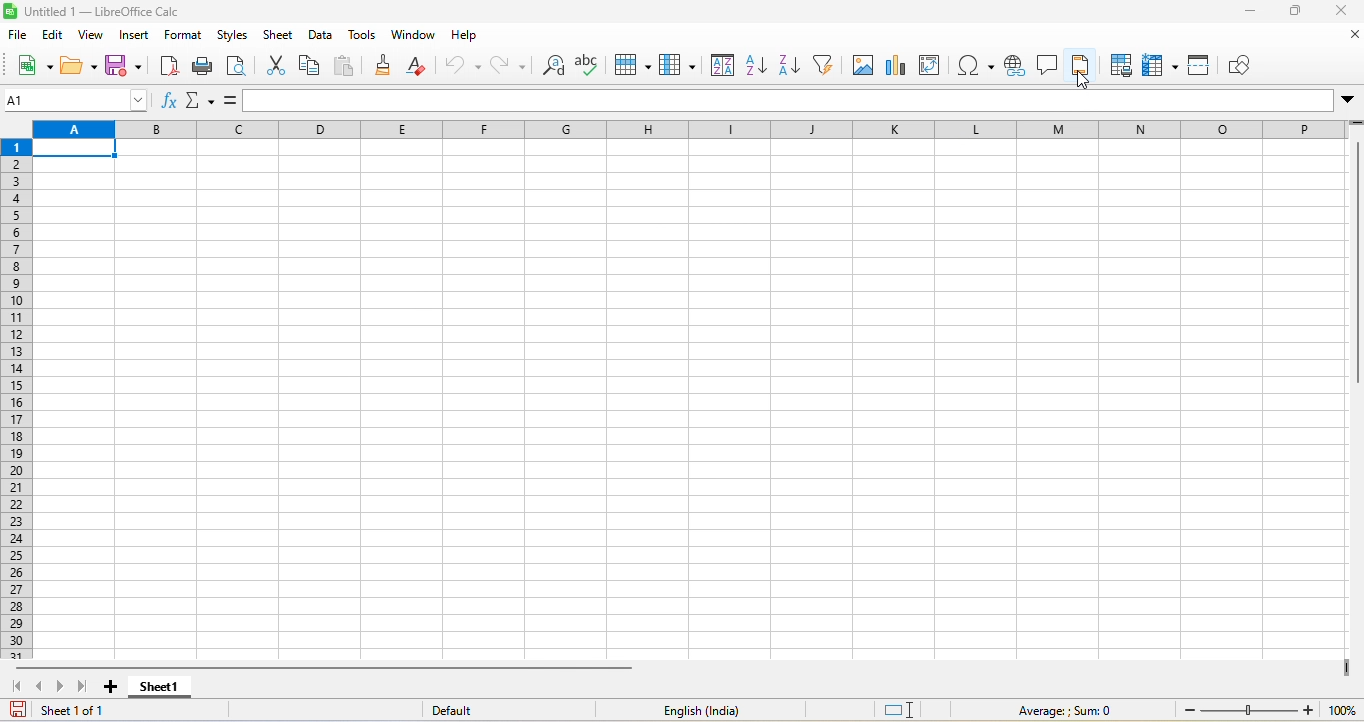 This screenshot has height=722, width=1364. Describe the element at coordinates (1012, 68) in the screenshot. I see `hyperlink` at that location.